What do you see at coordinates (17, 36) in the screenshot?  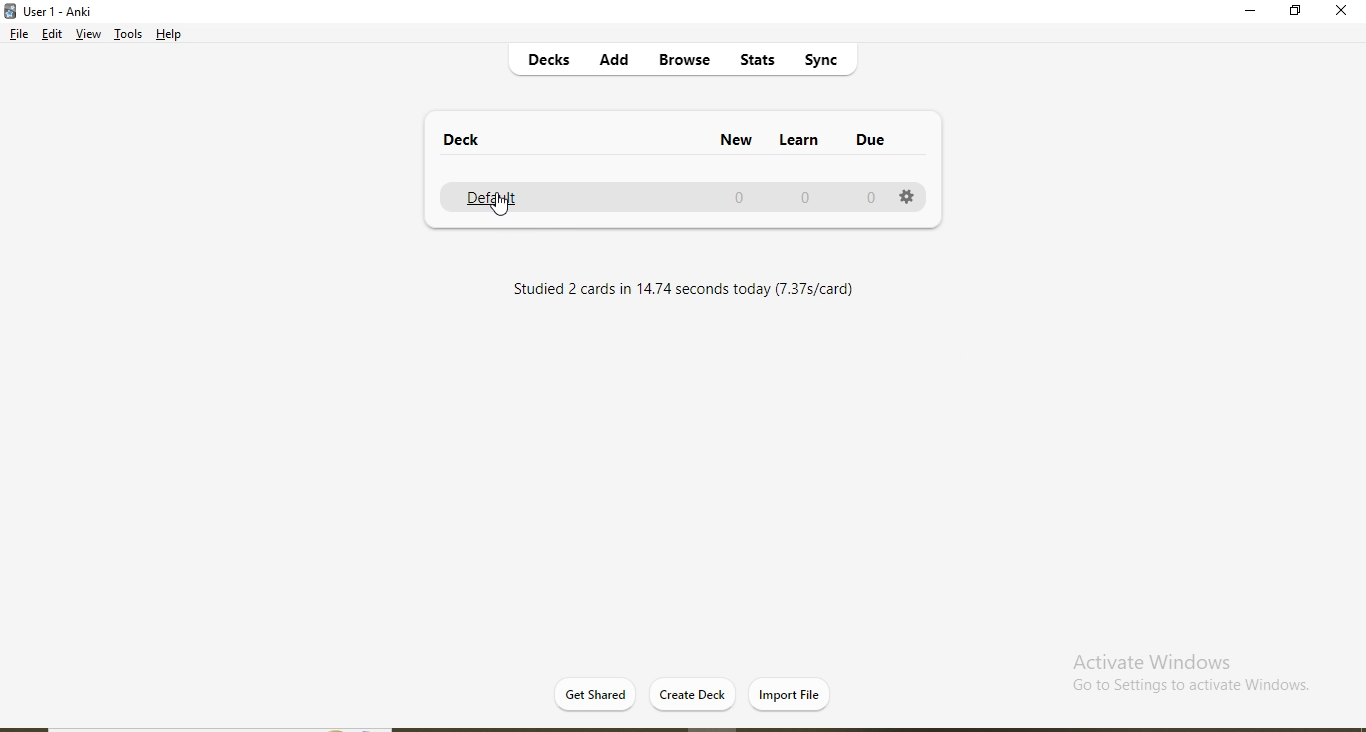 I see `file` at bounding box center [17, 36].